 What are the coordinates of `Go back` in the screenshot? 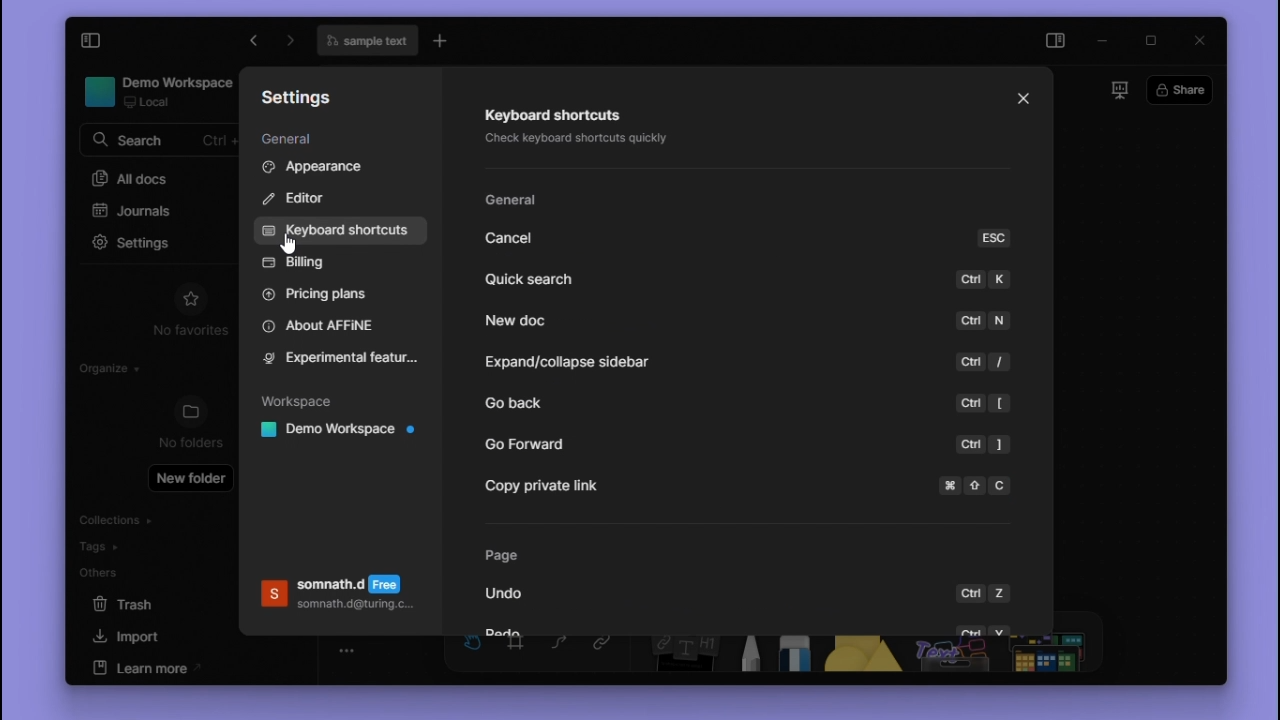 It's located at (543, 407).